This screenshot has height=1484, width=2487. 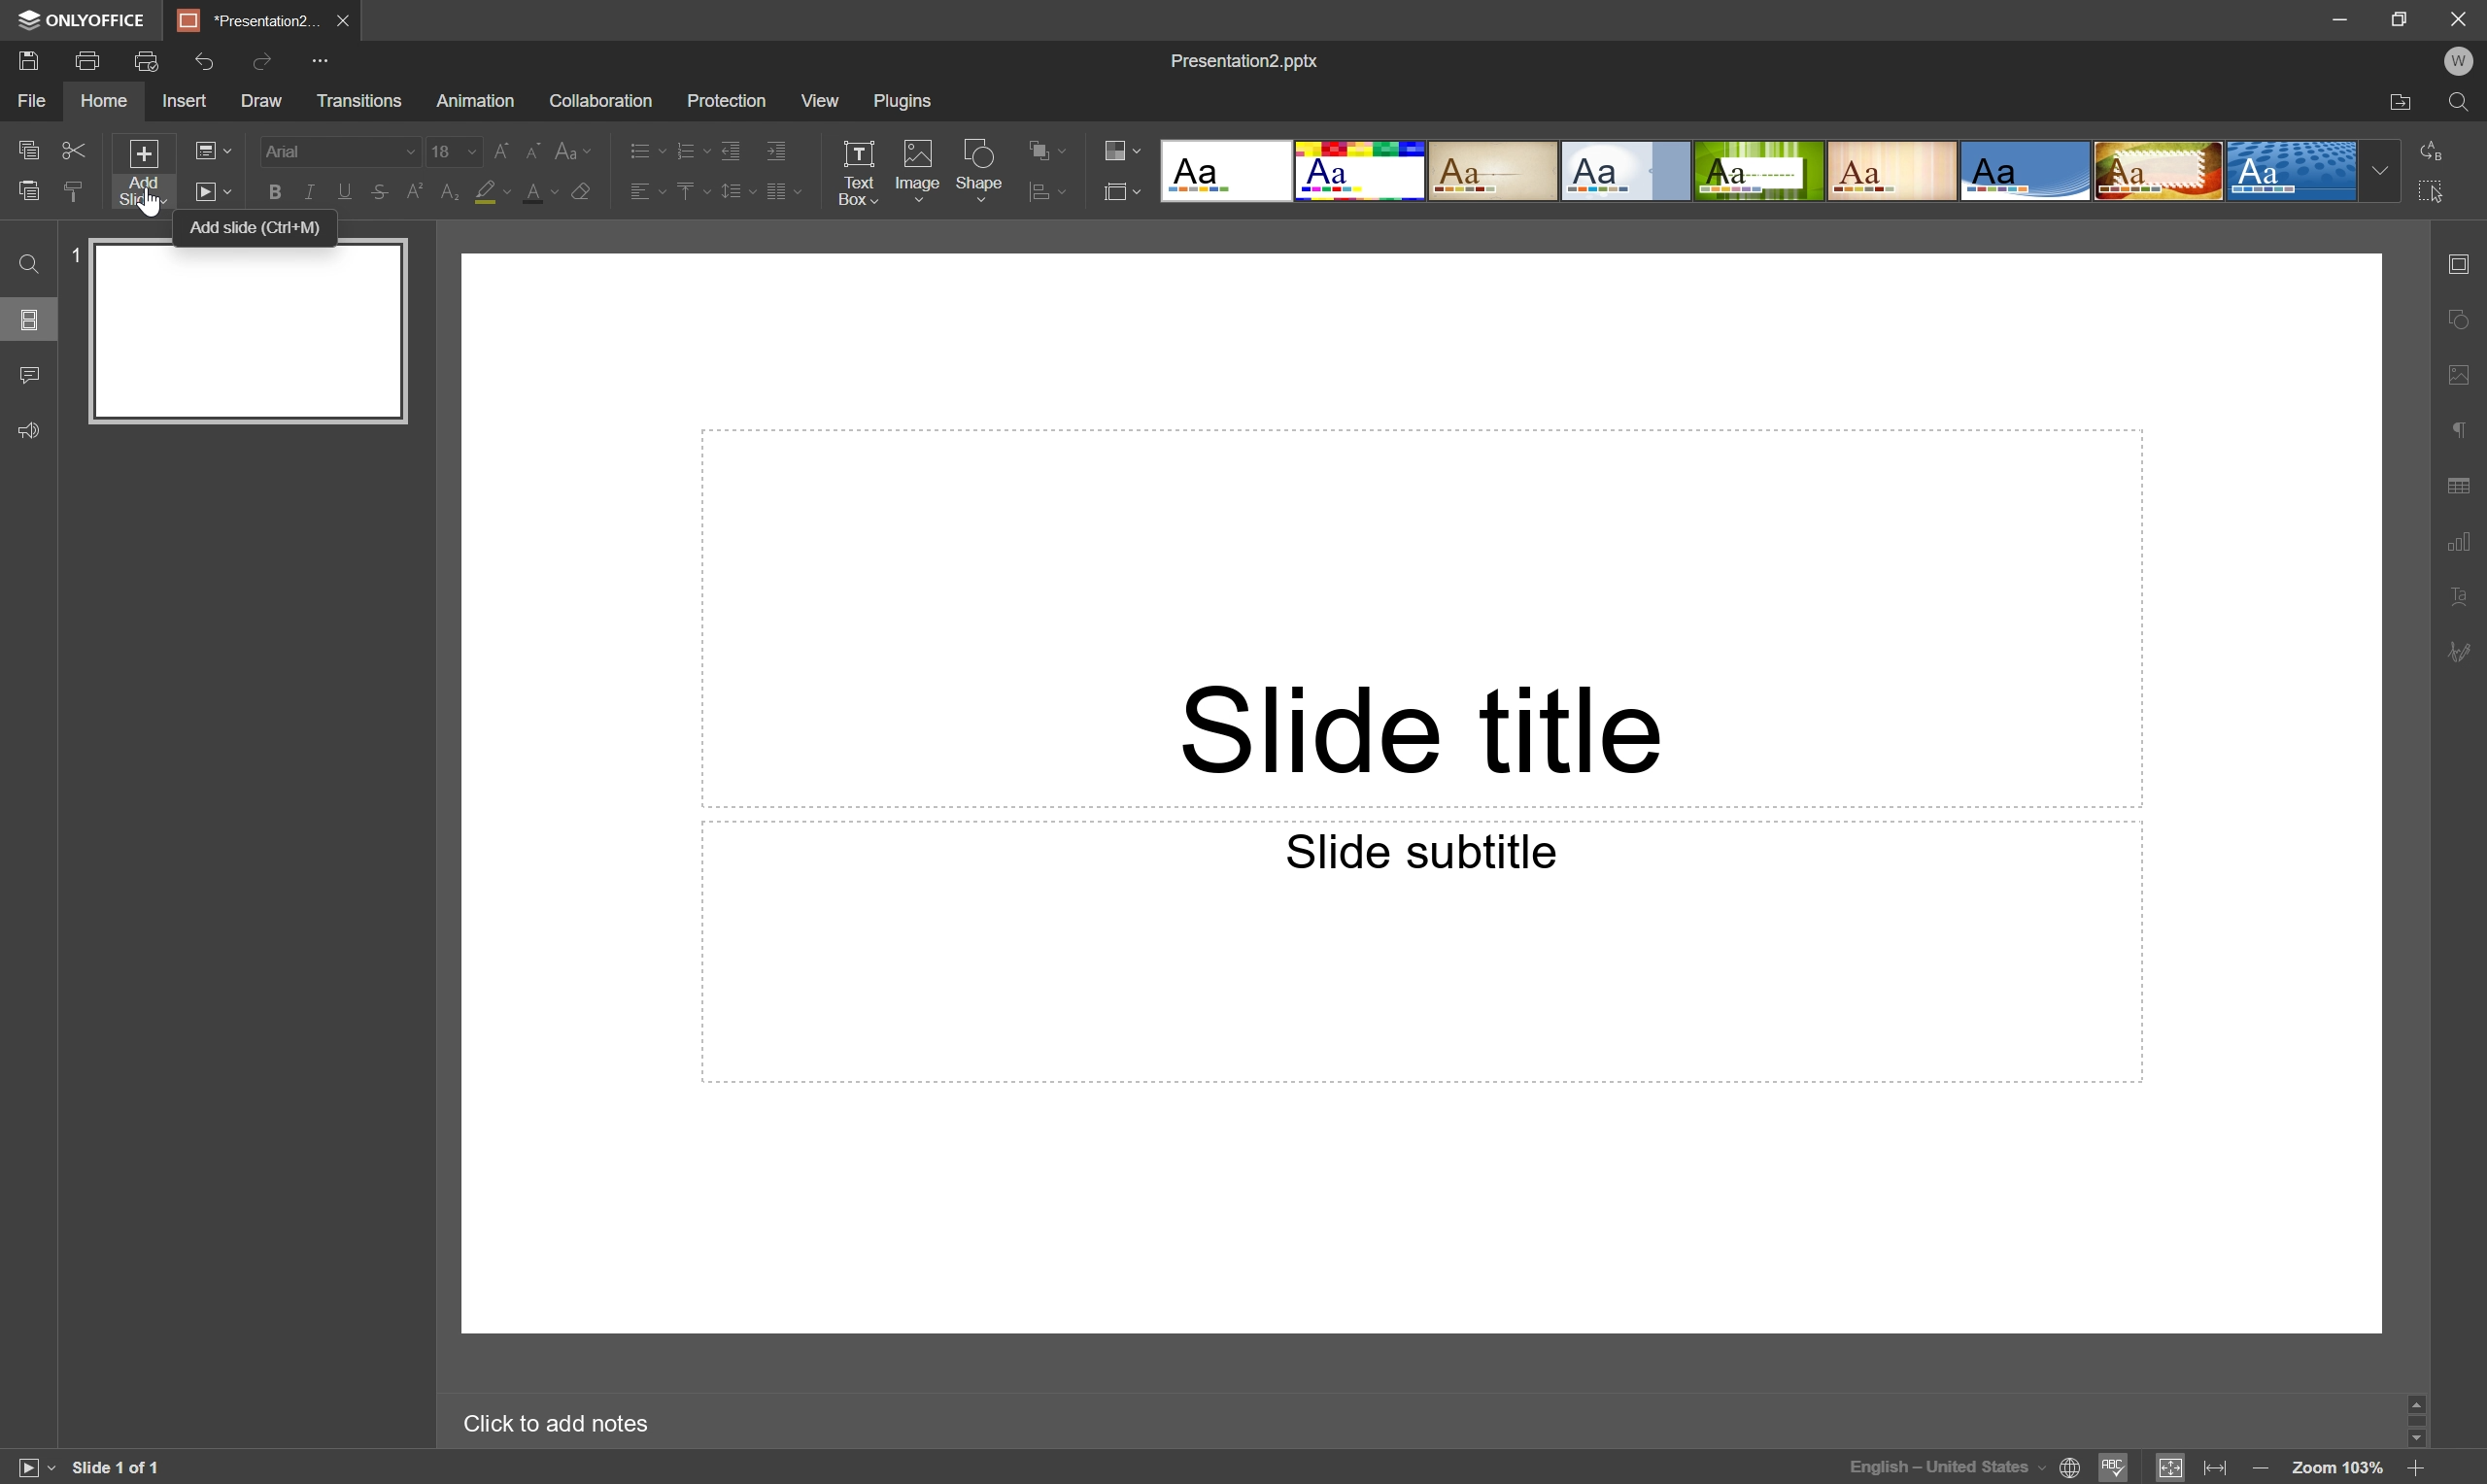 I want to click on File, so click(x=34, y=100).